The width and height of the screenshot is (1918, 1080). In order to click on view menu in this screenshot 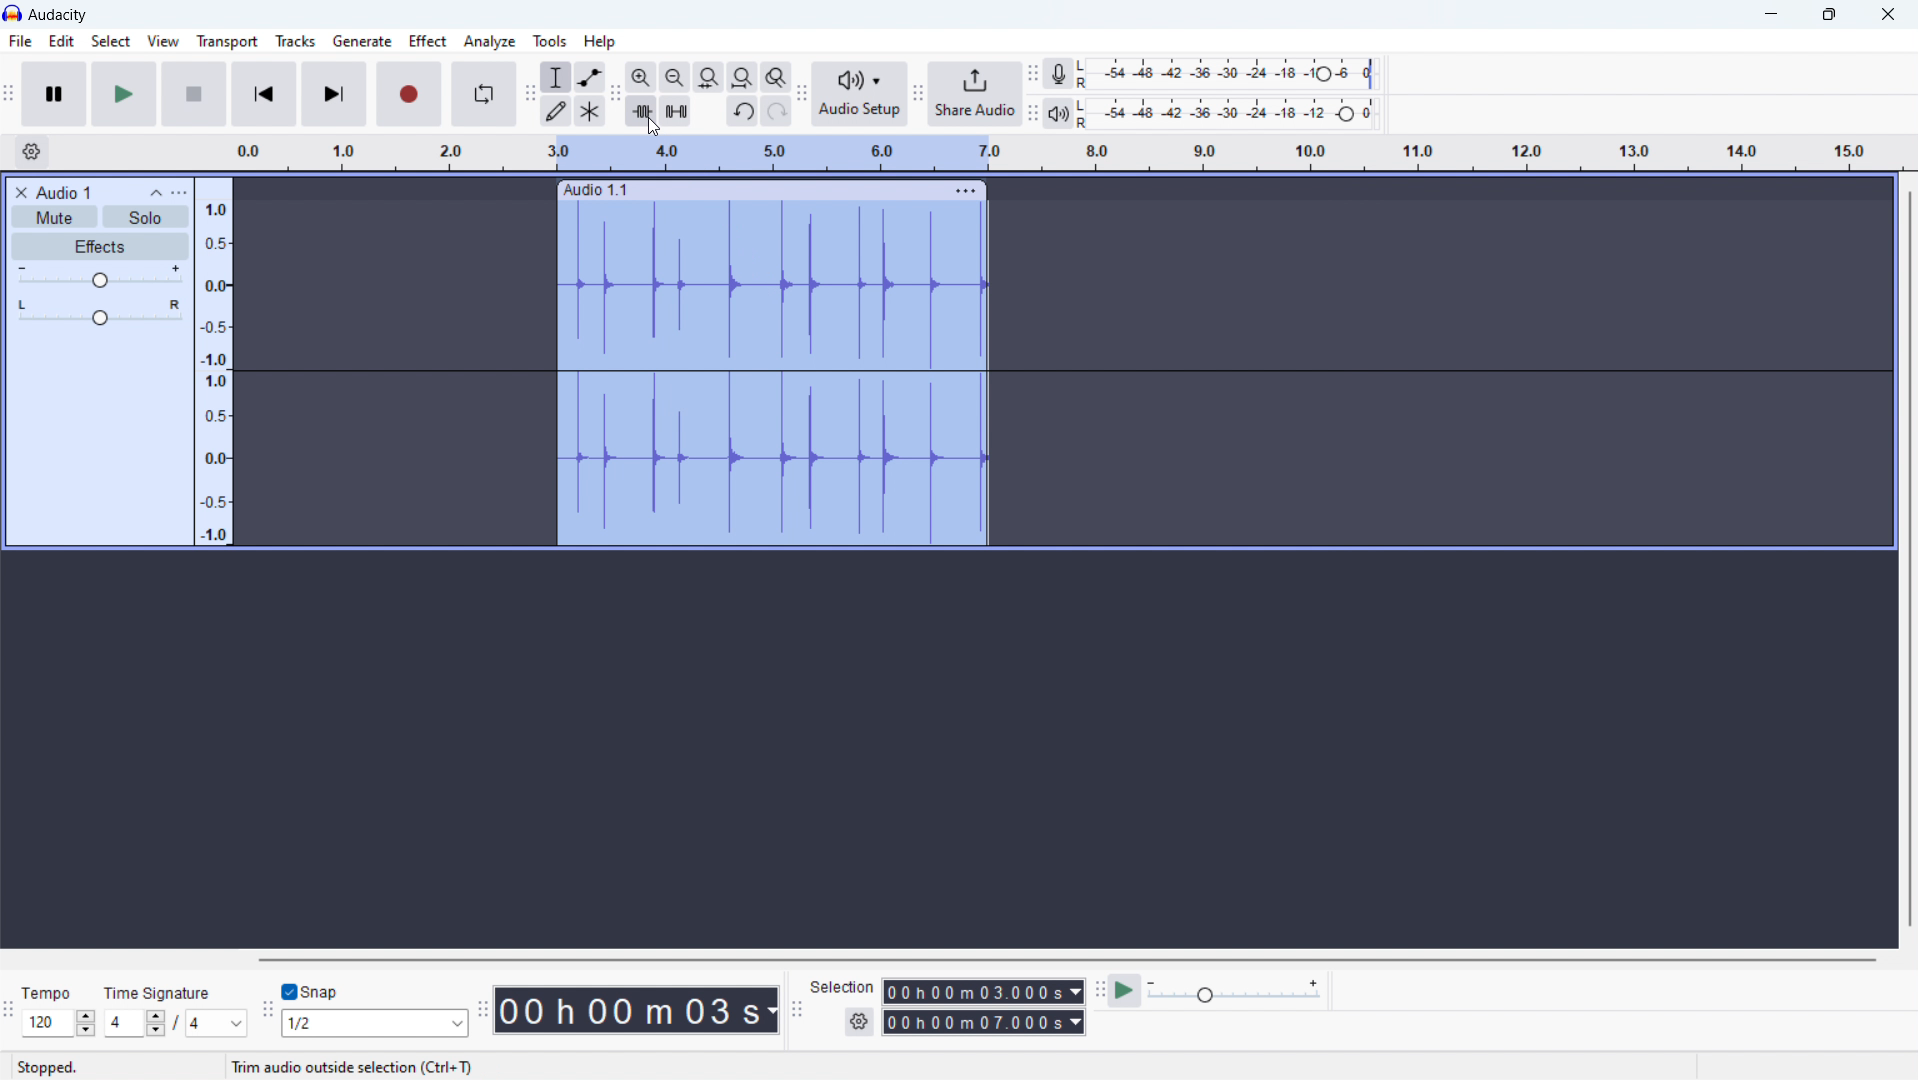, I will do `click(179, 193)`.